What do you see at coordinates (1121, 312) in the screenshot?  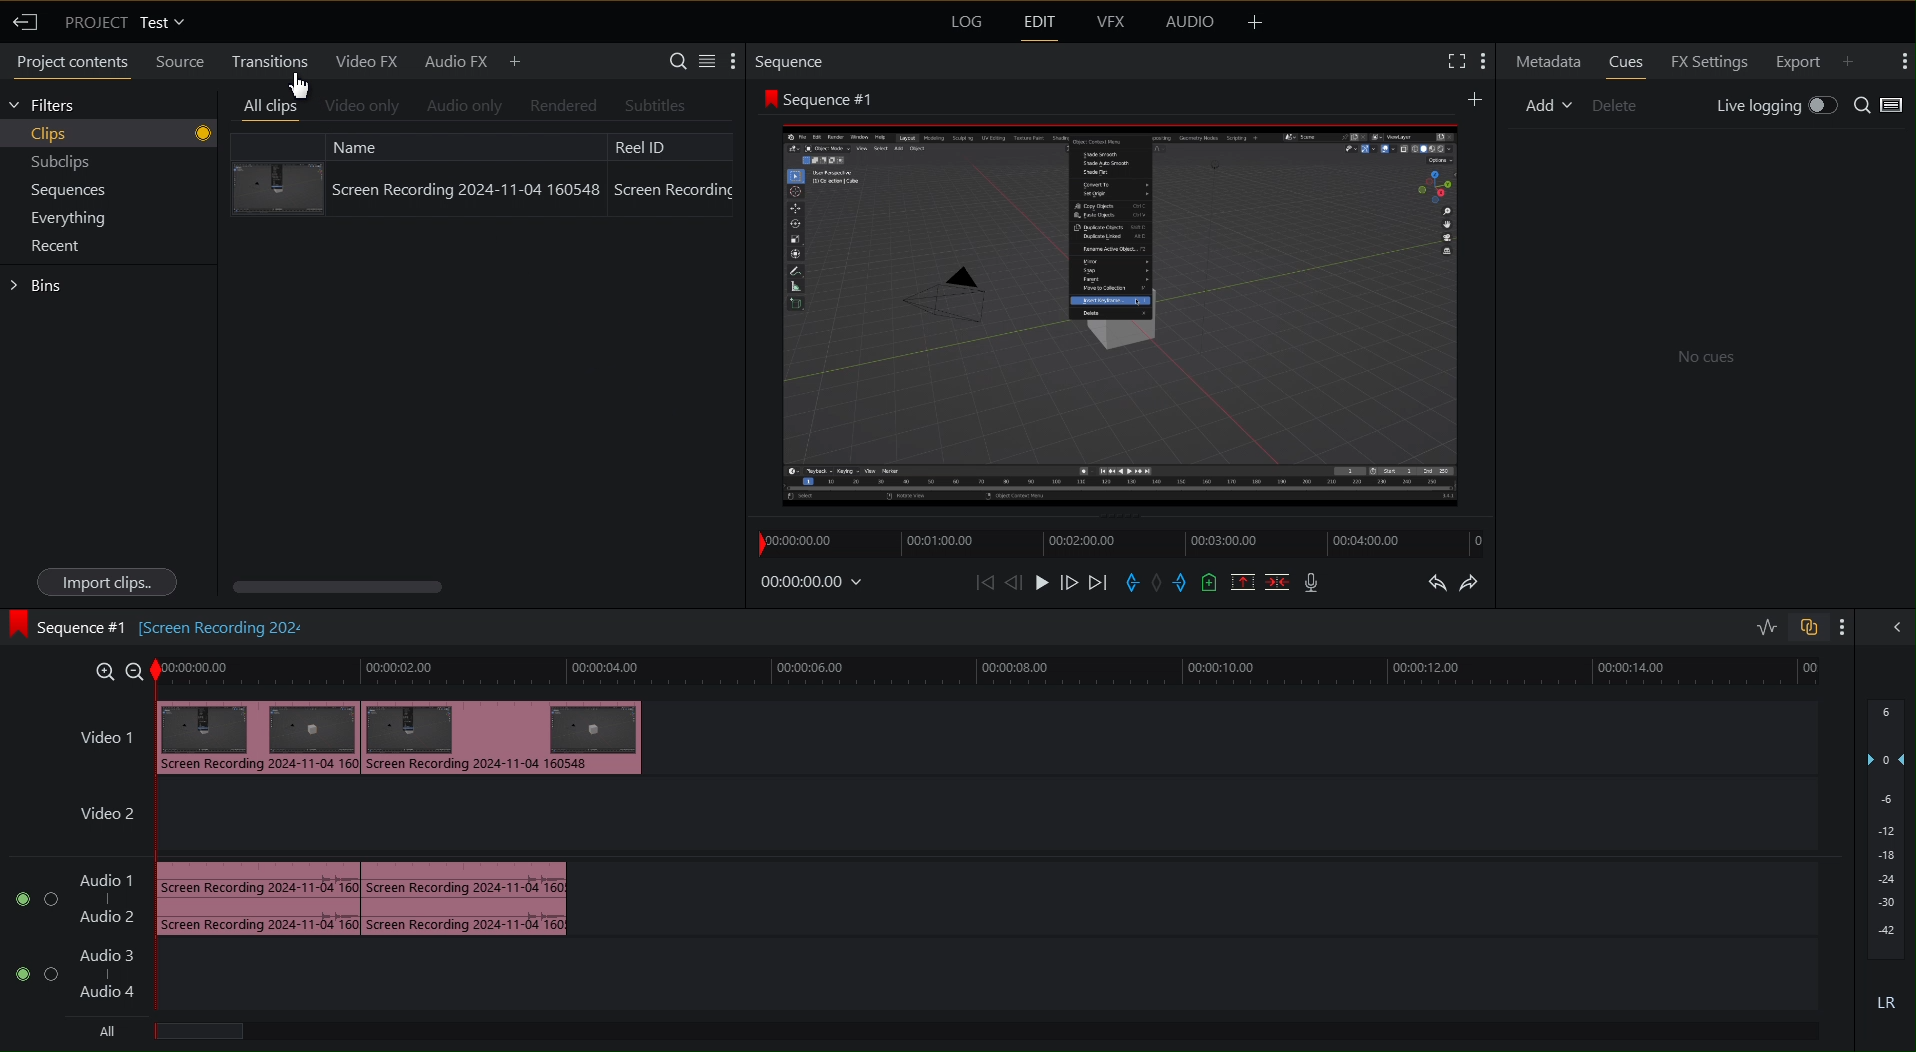 I see `Preview` at bounding box center [1121, 312].